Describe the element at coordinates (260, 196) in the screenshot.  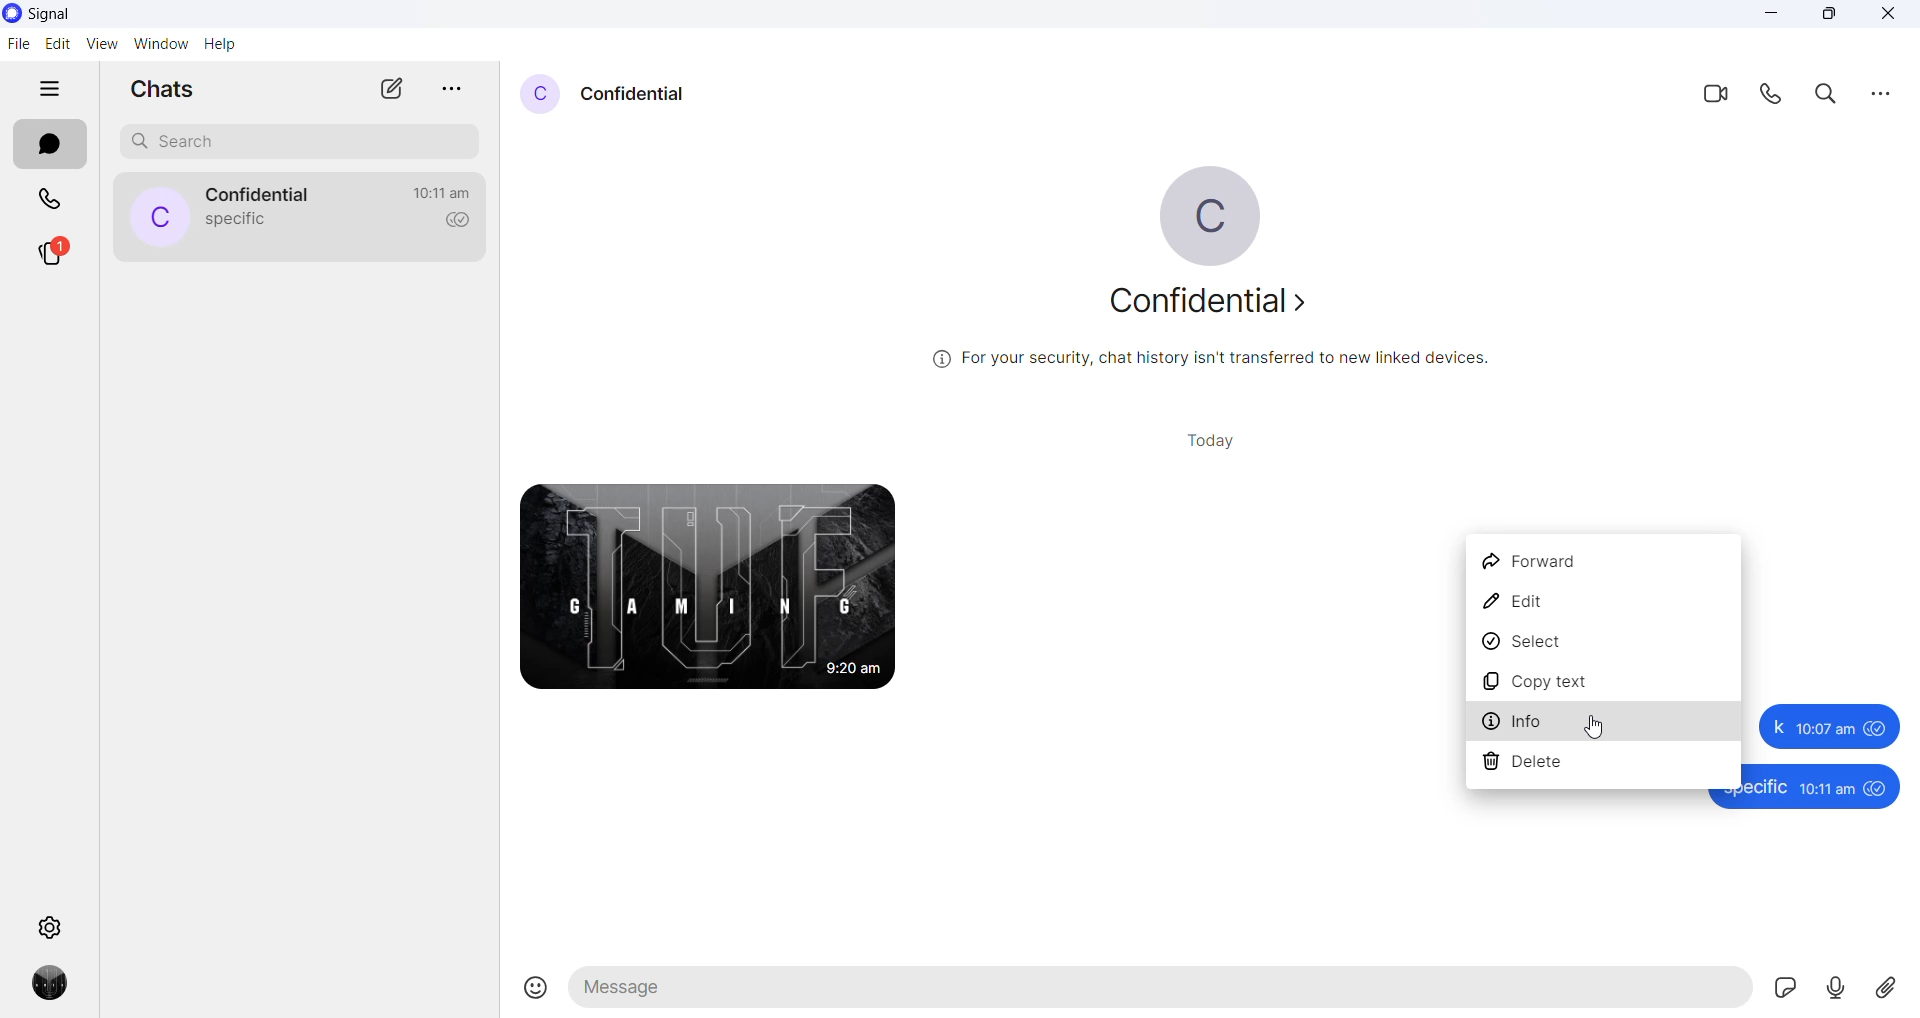
I see `contact name` at that location.